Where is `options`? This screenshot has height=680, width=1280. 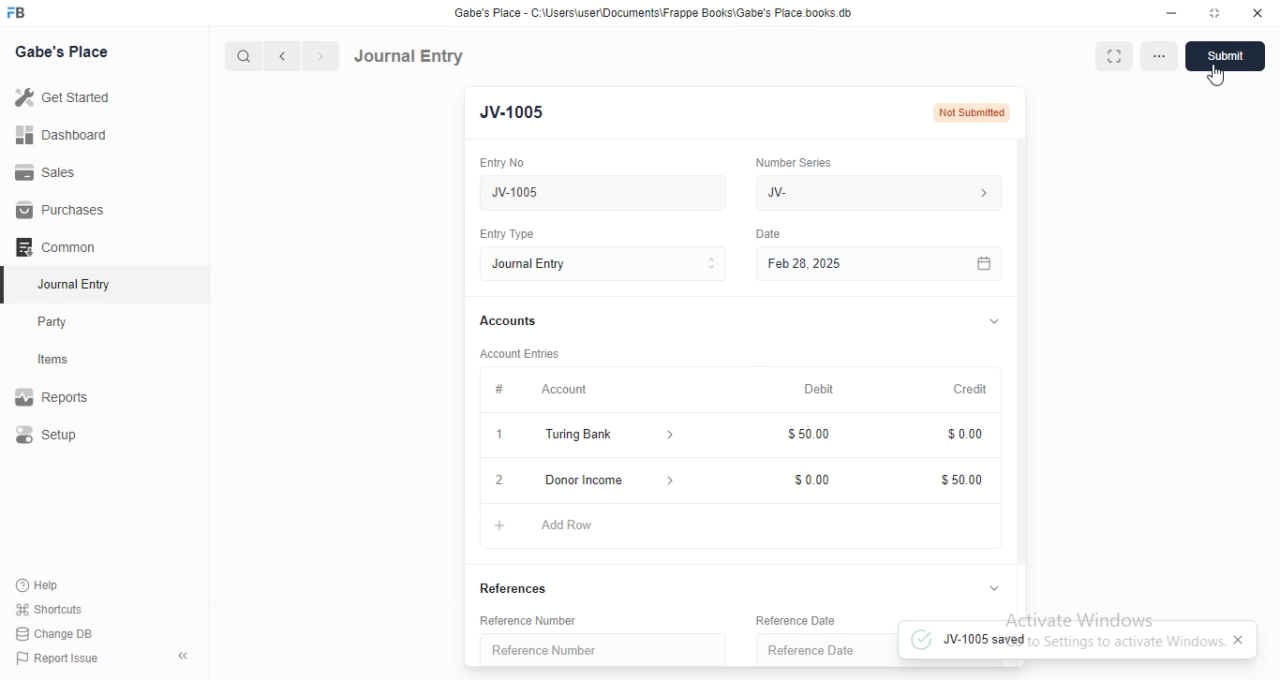
options is located at coordinates (1157, 55).